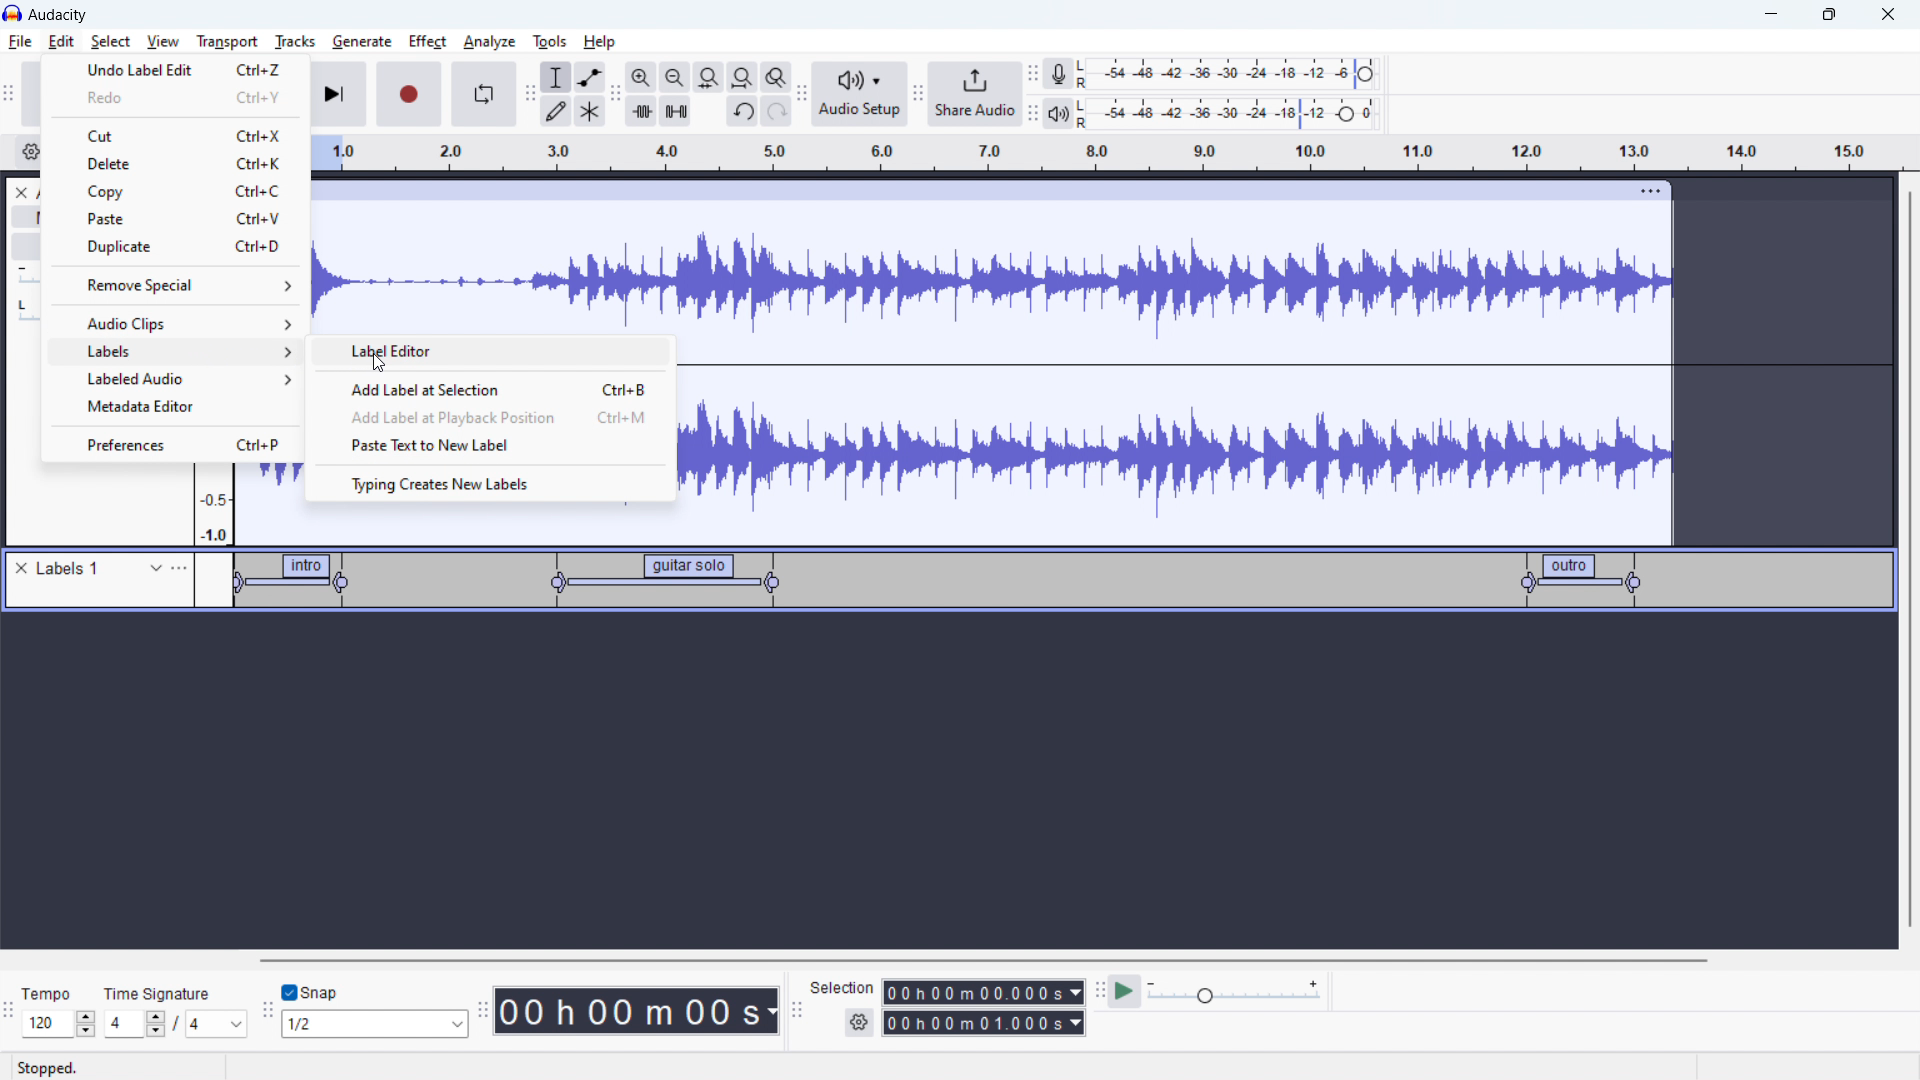 The image size is (1920, 1080). Describe the element at coordinates (674, 77) in the screenshot. I see `zoom out` at that location.